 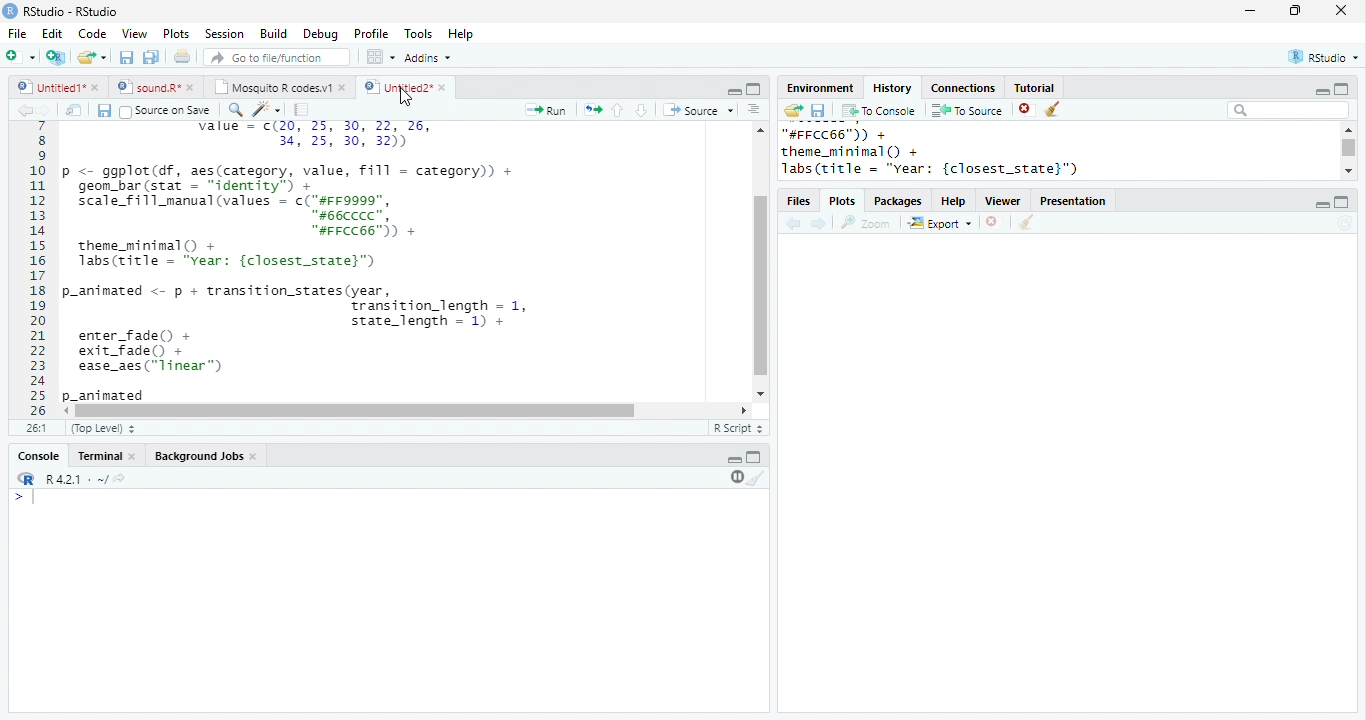 What do you see at coordinates (1342, 88) in the screenshot?
I see `maximize` at bounding box center [1342, 88].